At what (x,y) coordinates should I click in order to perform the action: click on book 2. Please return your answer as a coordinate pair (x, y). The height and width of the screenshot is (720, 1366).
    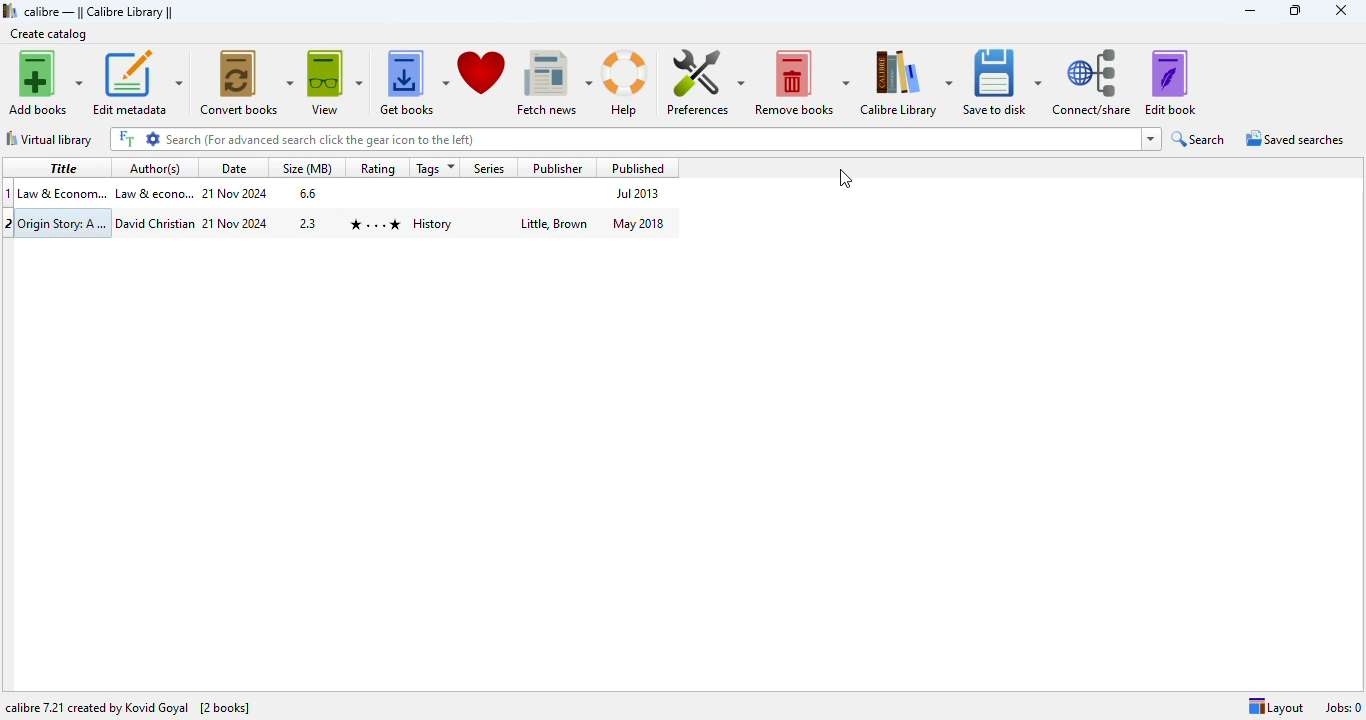
    Looking at the image, I should click on (336, 224).